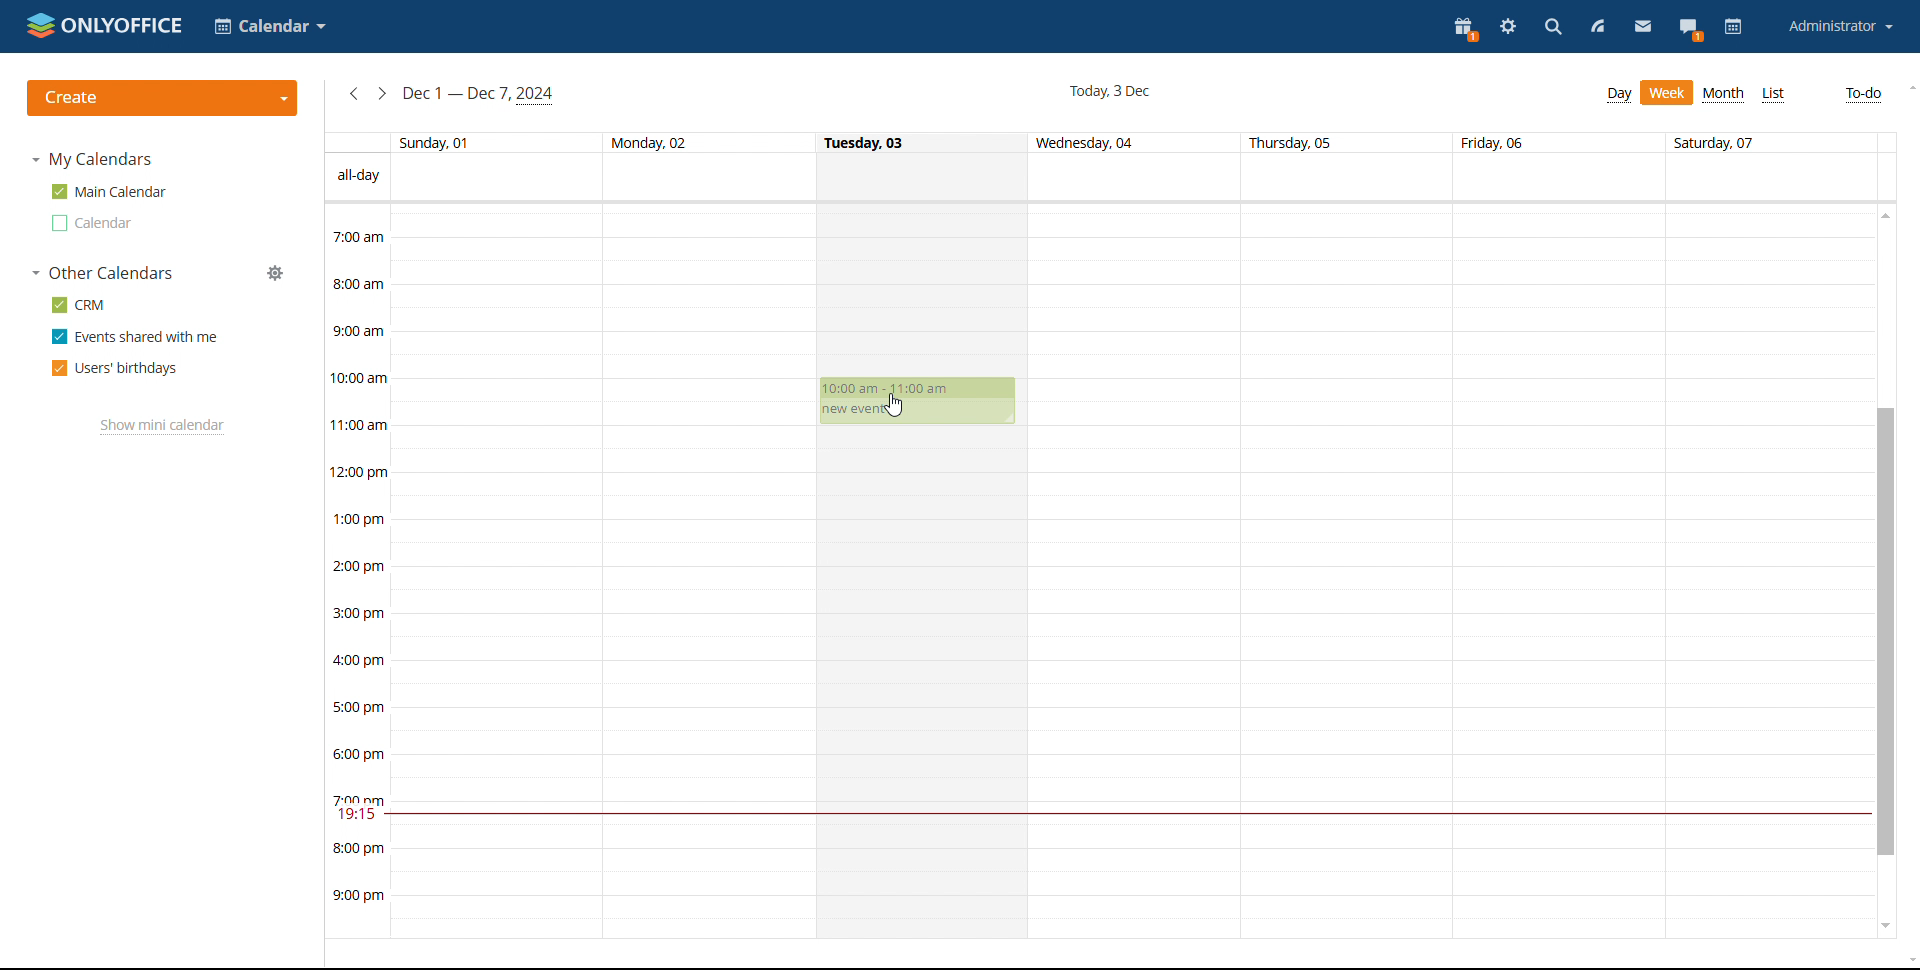 This screenshot has height=970, width=1920. Describe the element at coordinates (358, 705) in the screenshot. I see `5:00 pm` at that location.